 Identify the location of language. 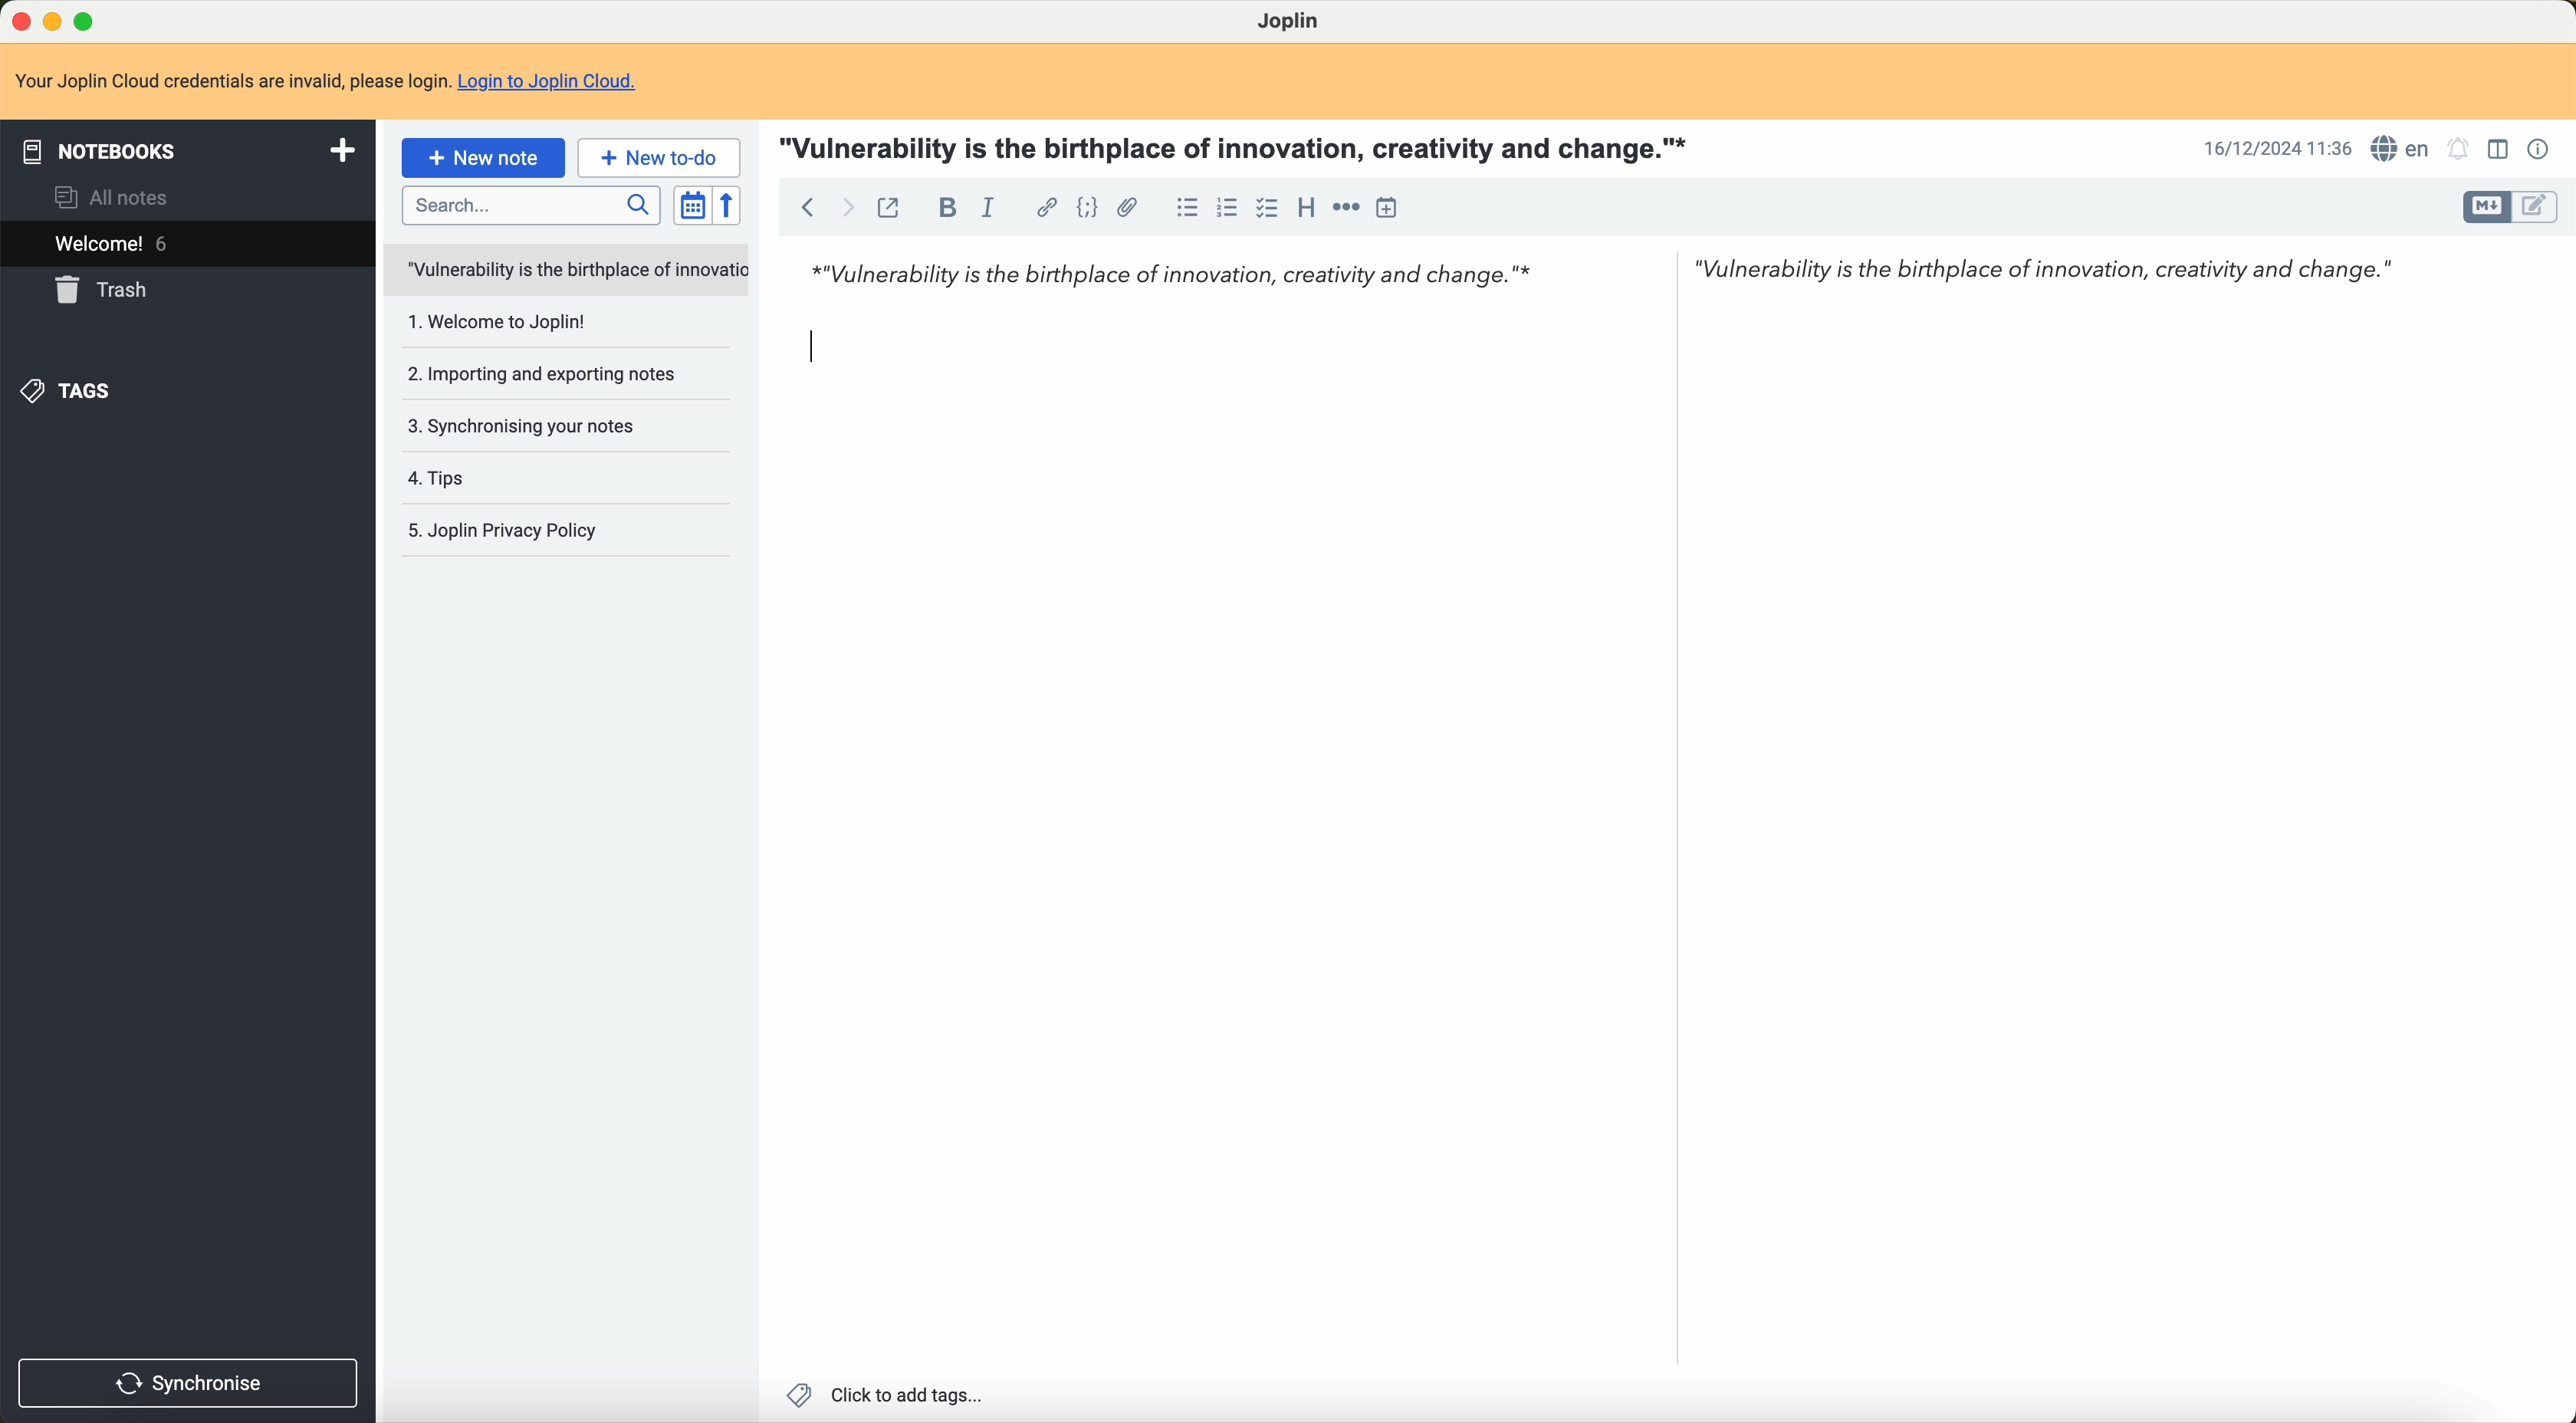
(2400, 148).